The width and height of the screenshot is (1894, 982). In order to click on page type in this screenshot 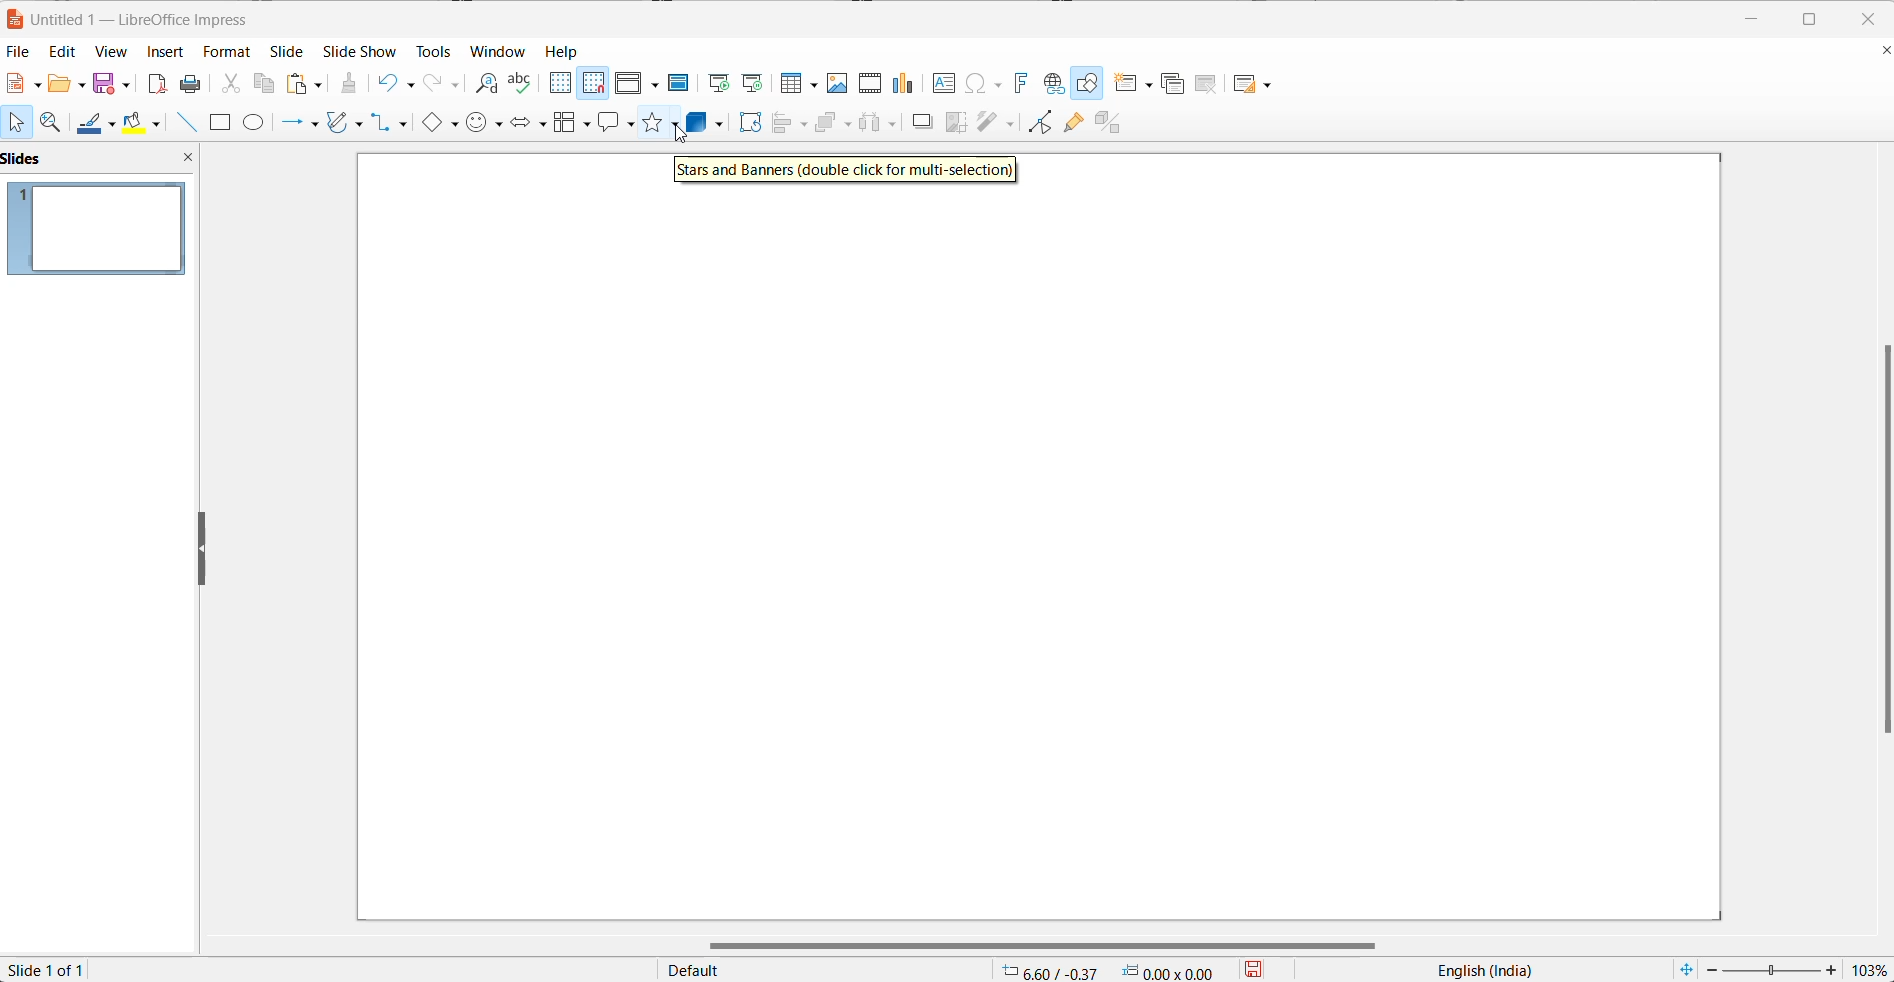, I will do `click(823, 971)`.